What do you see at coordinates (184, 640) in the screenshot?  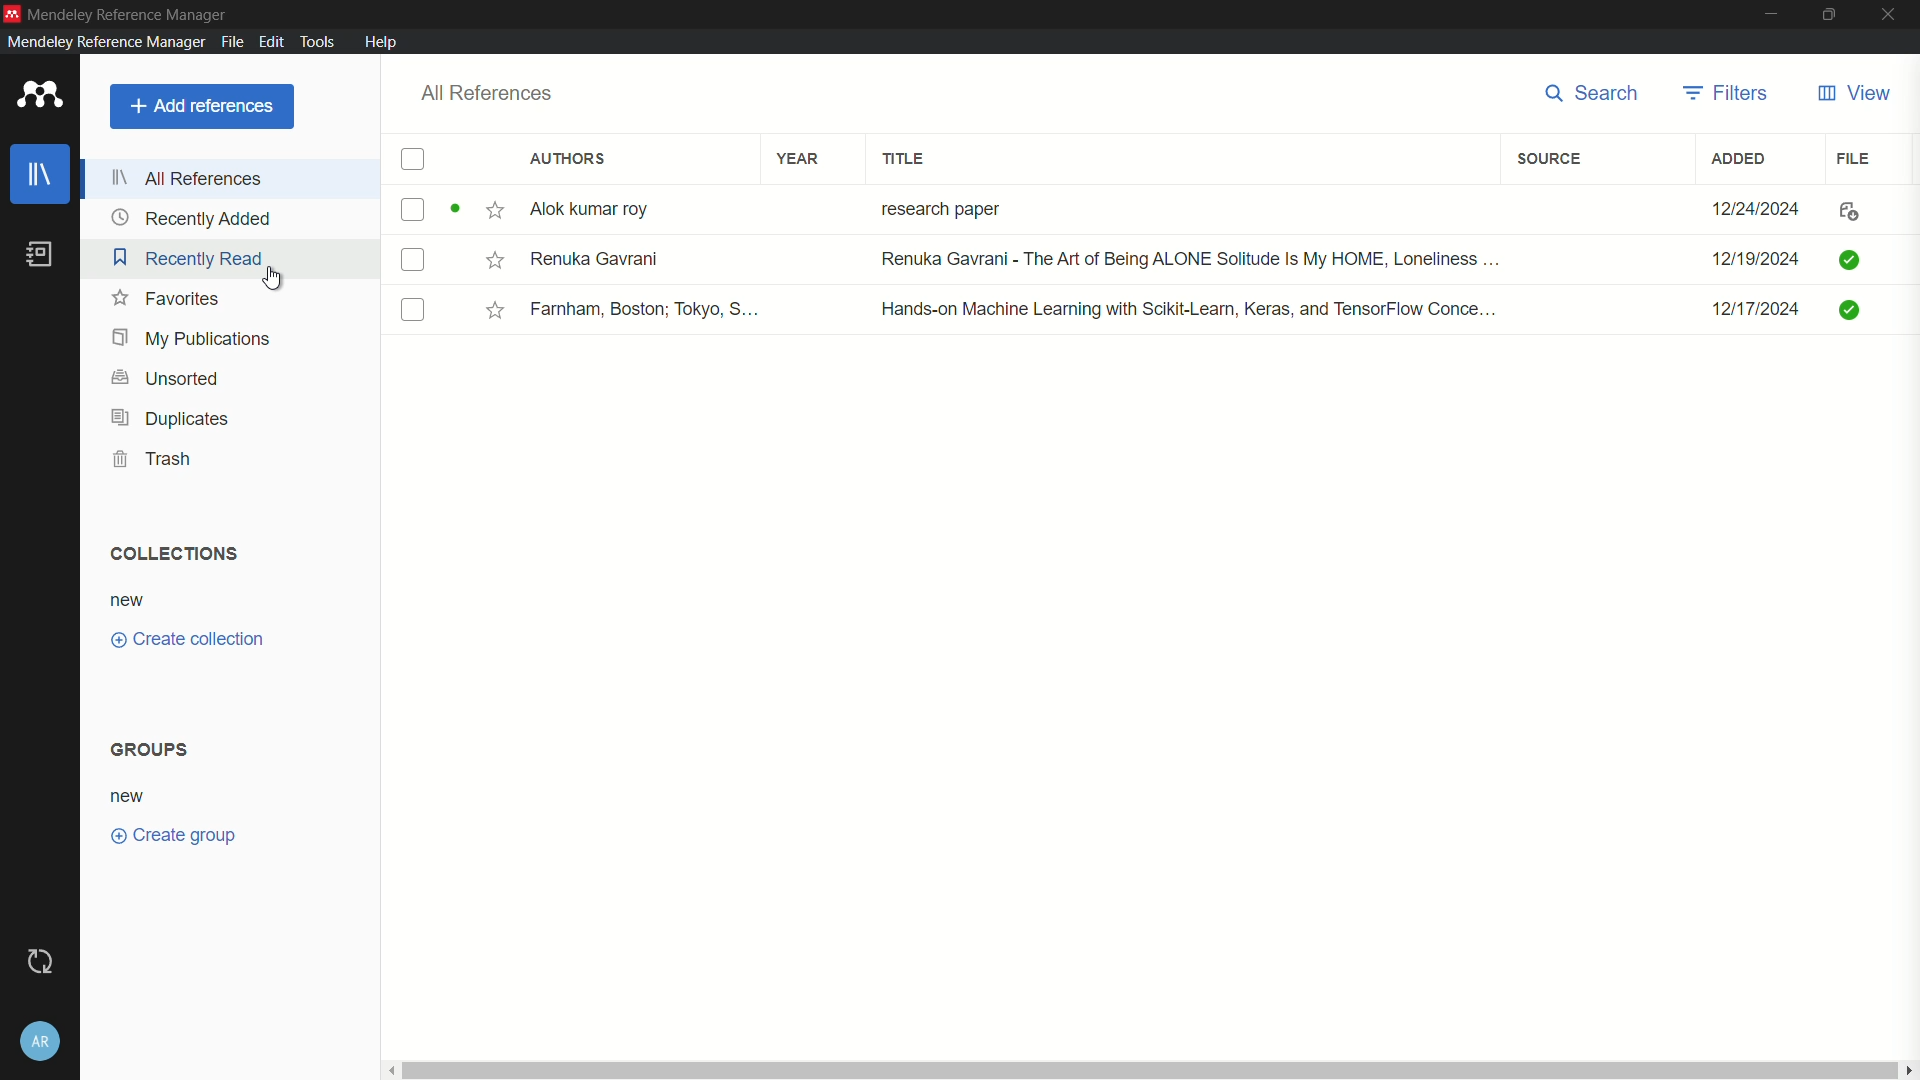 I see `create collection` at bounding box center [184, 640].